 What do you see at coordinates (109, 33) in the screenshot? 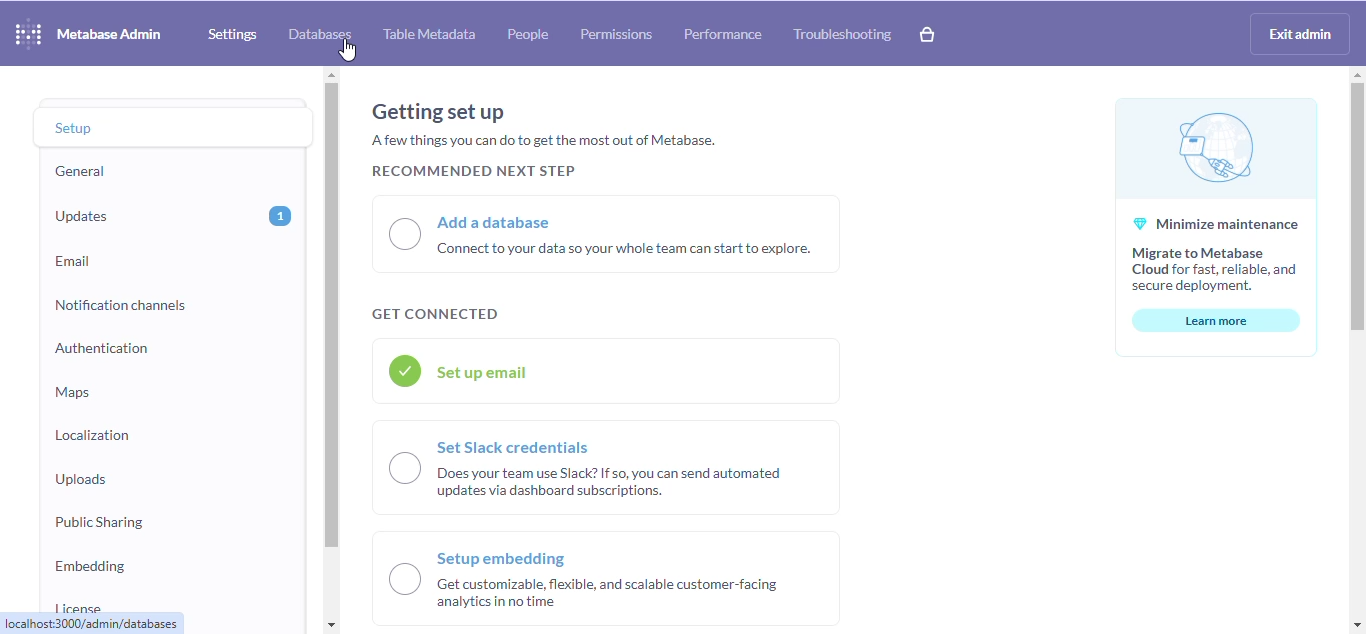
I see `metabase admin` at bounding box center [109, 33].